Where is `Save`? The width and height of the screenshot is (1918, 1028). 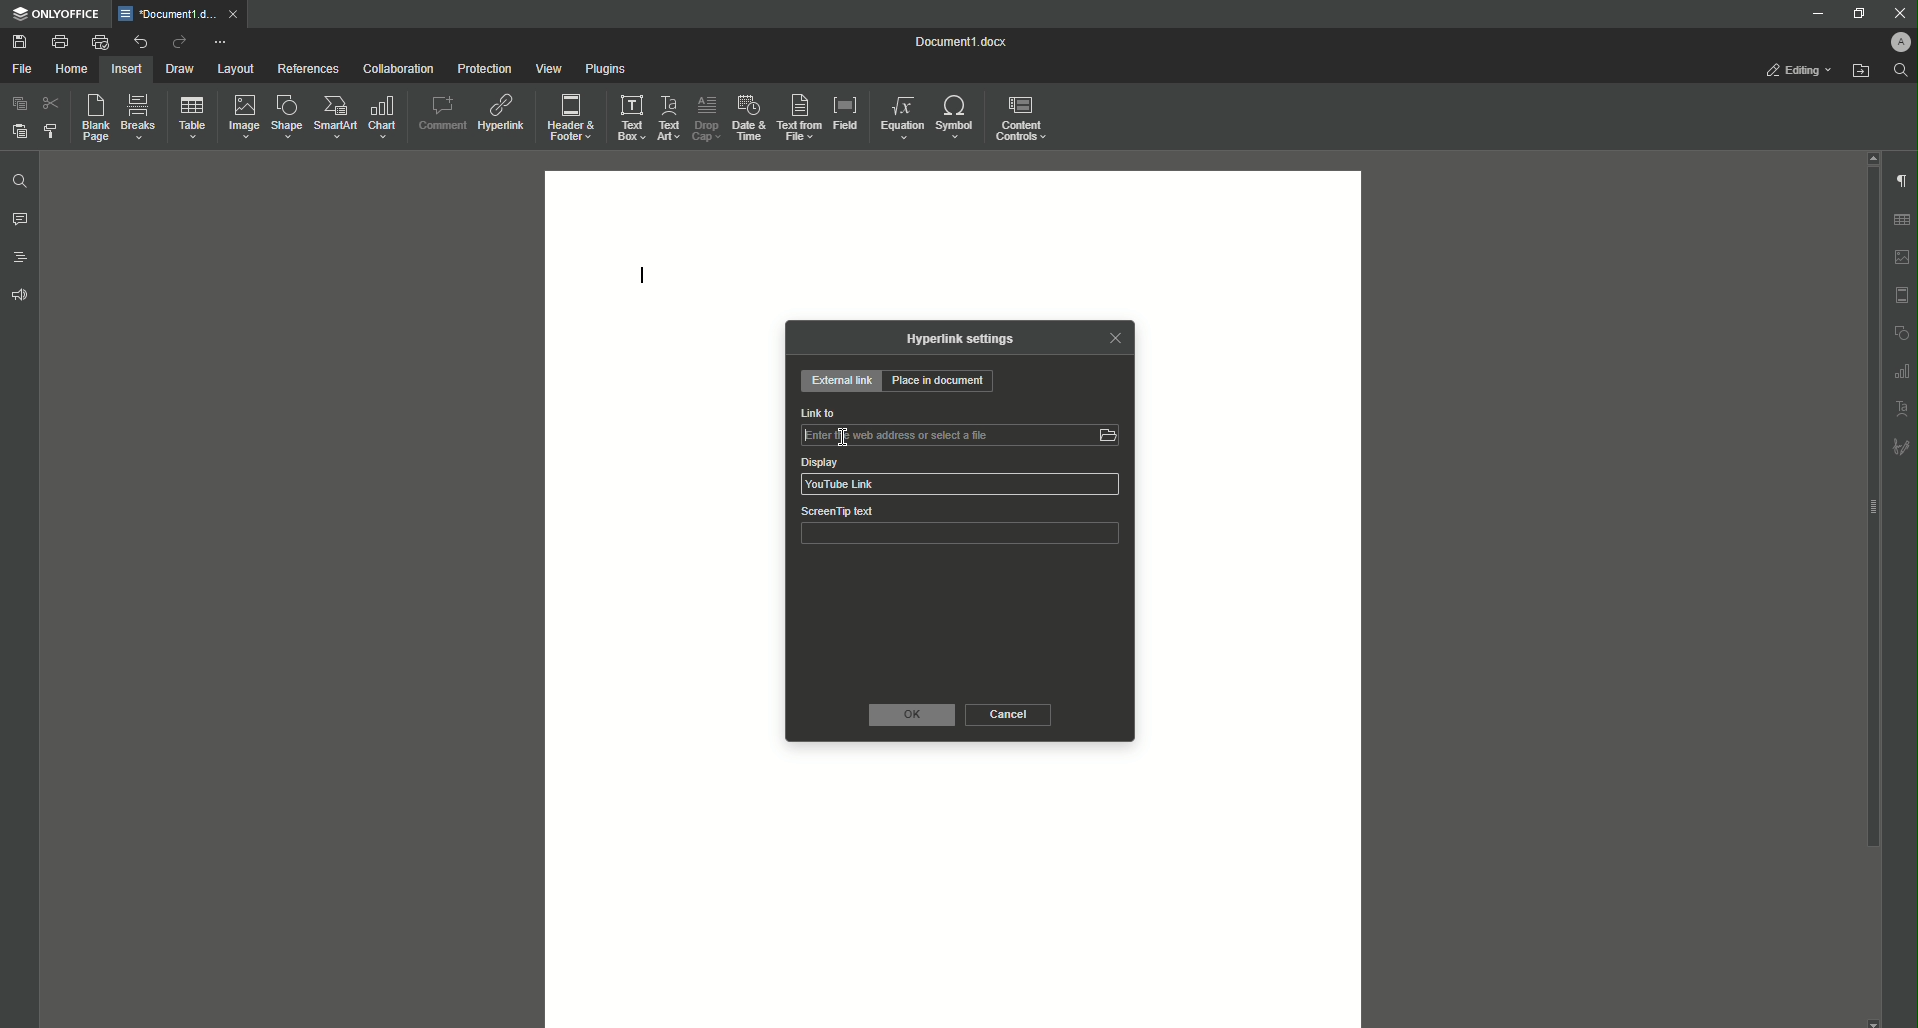
Save is located at coordinates (18, 41).